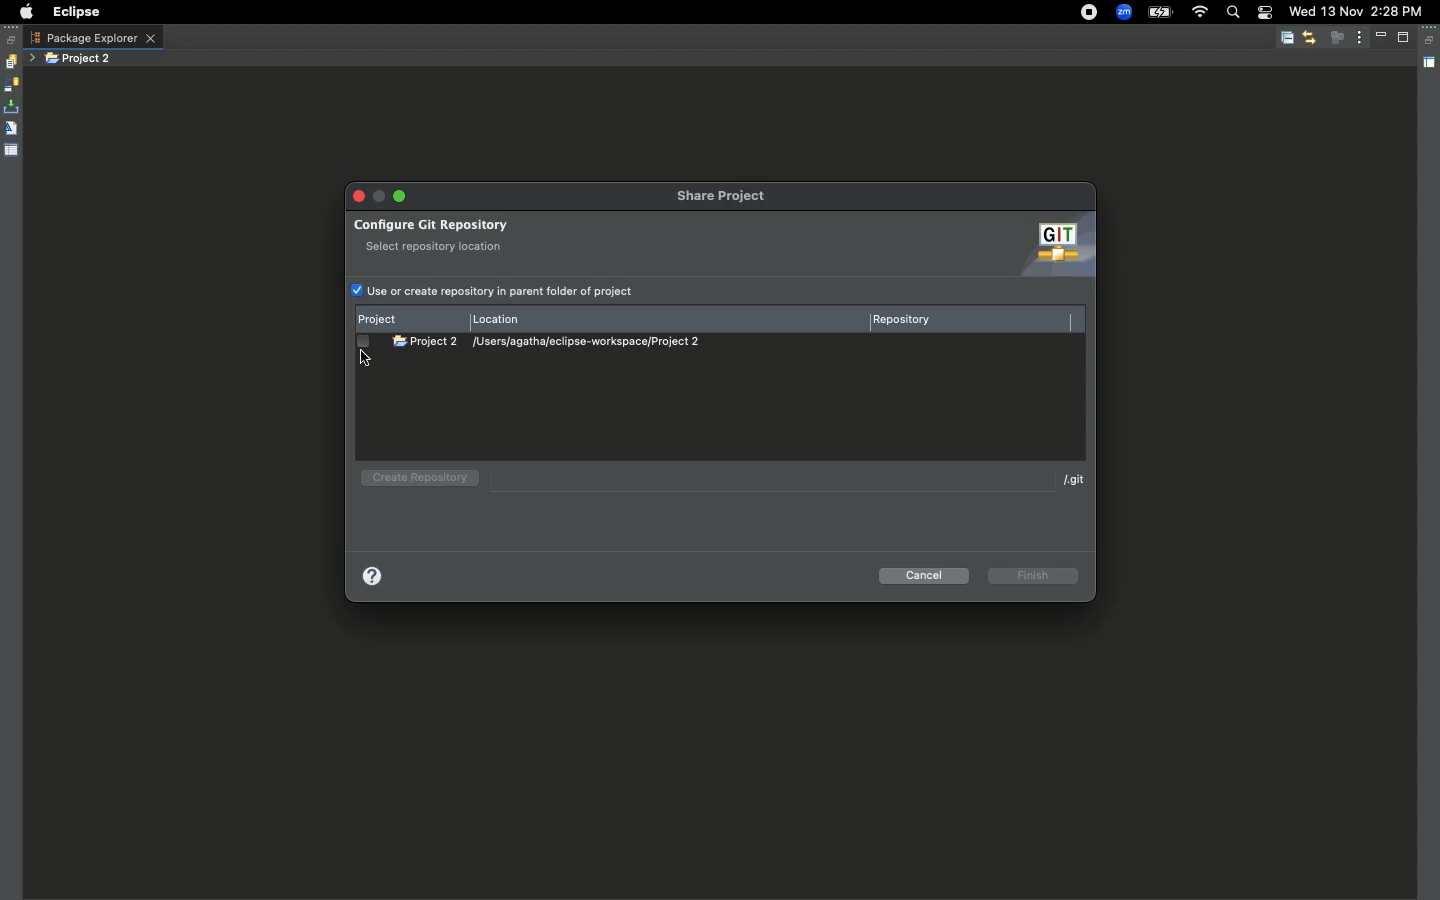 The width and height of the screenshot is (1440, 900). Describe the element at coordinates (1431, 66) in the screenshot. I see `Shared area` at that location.